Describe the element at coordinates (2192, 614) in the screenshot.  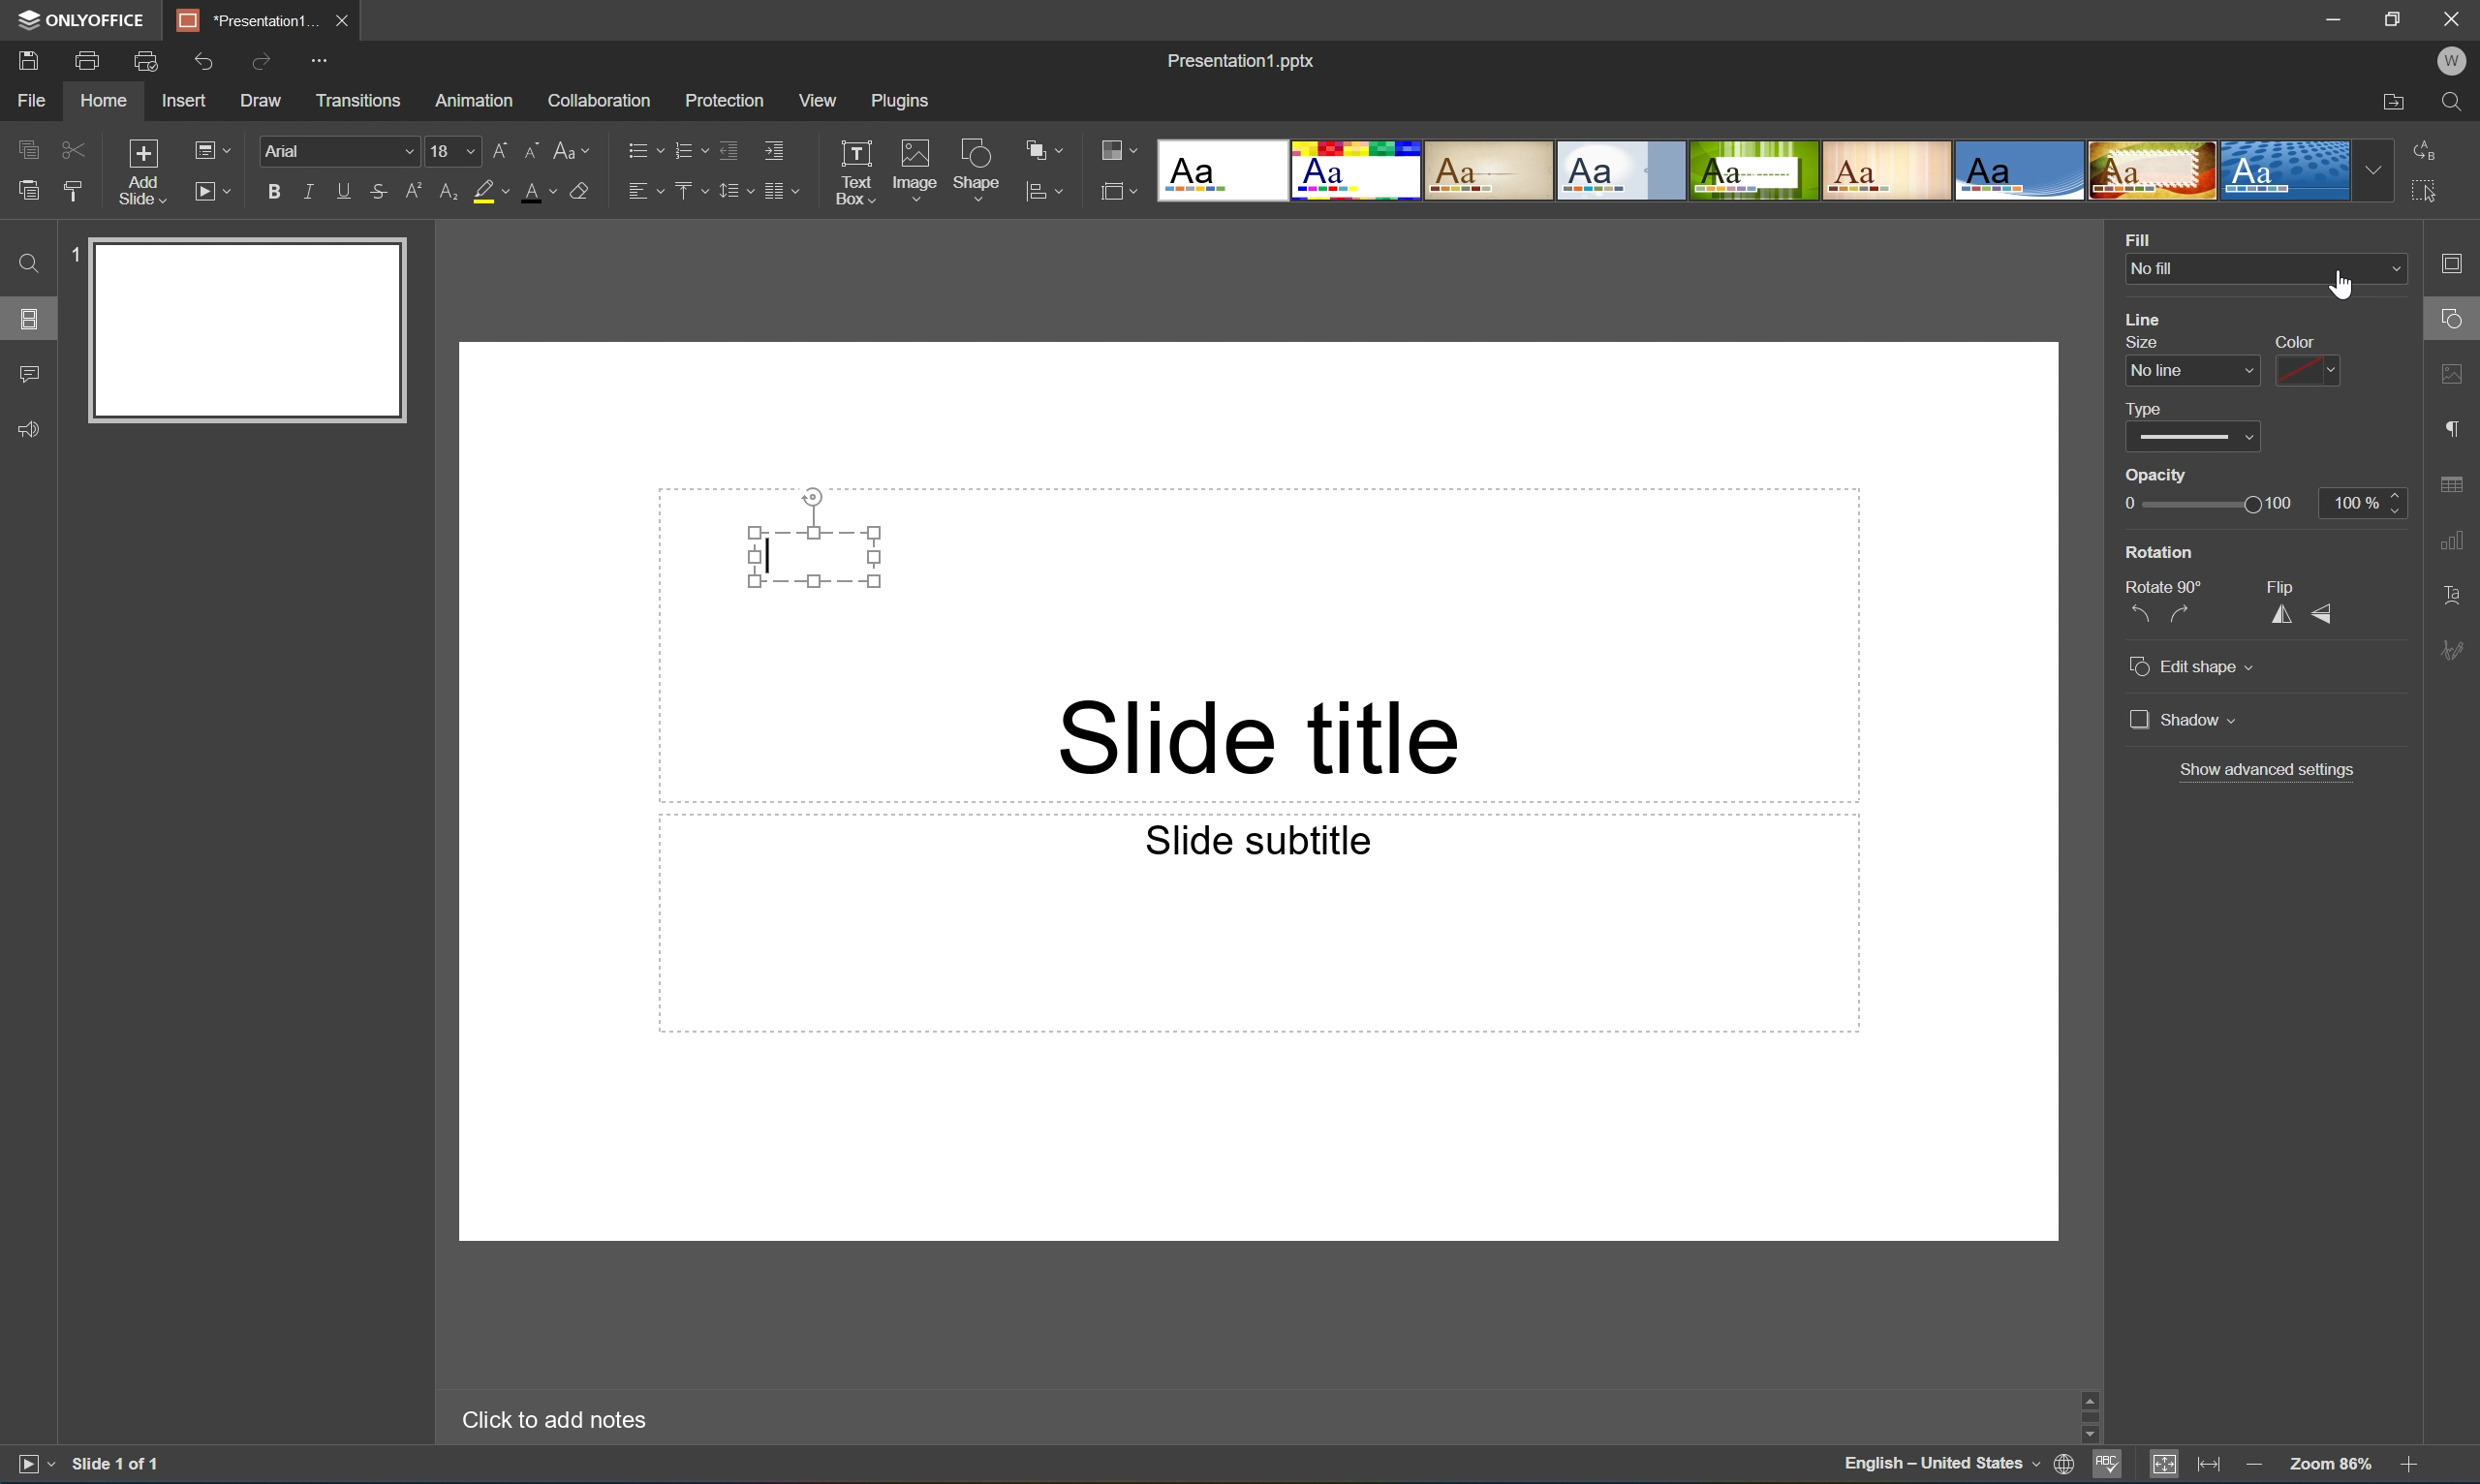
I see `Rotate 90° clockwise` at that location.